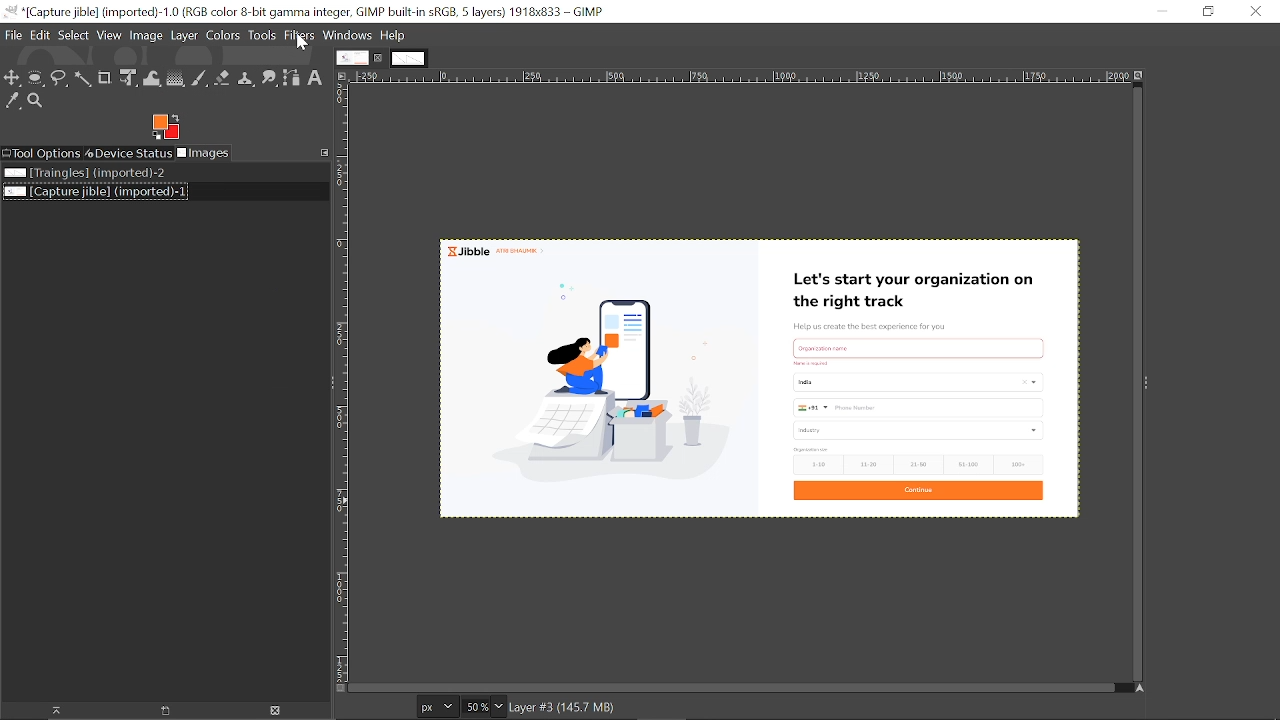 The width and height of the screenshot is (1280, 720). Describe the element at coordinates (41, 37) in the screenshot. I see `Edit` at that location.